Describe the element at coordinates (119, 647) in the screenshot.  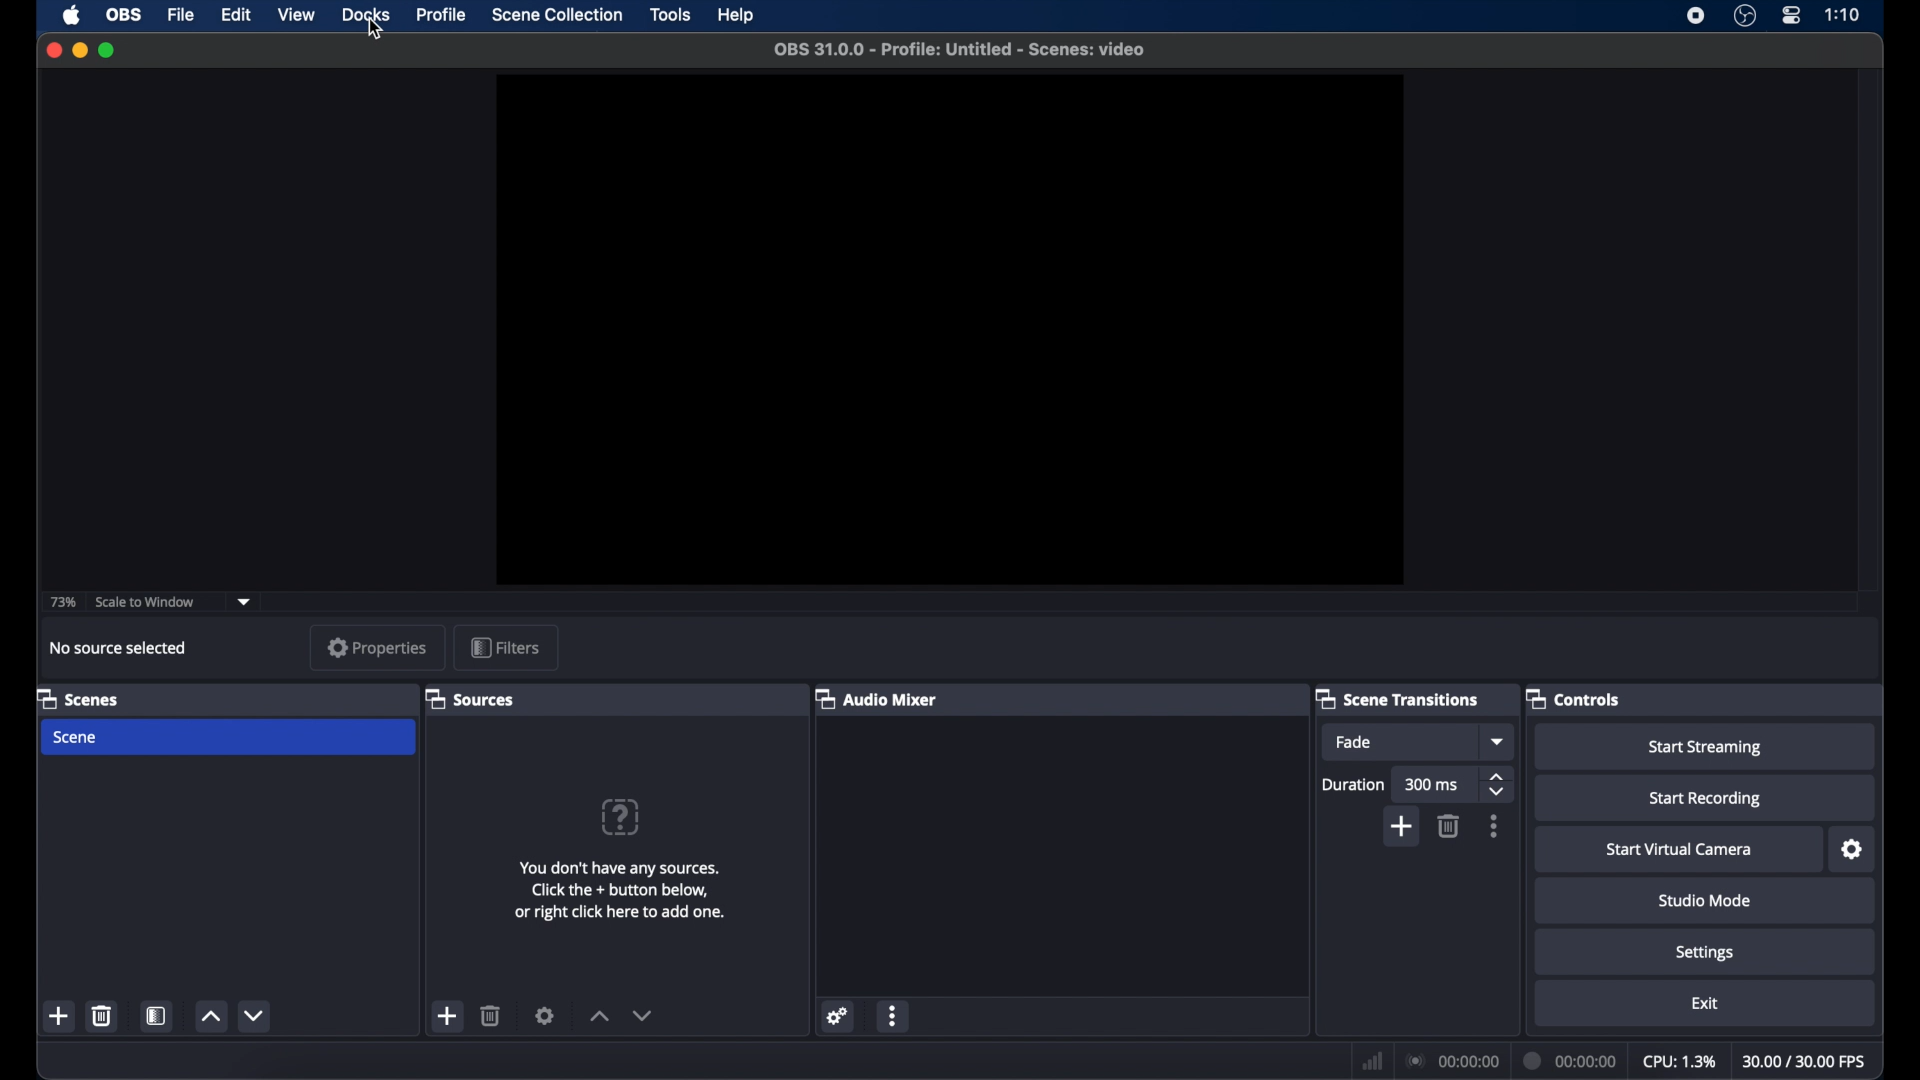
I see `no source selected` at that location.